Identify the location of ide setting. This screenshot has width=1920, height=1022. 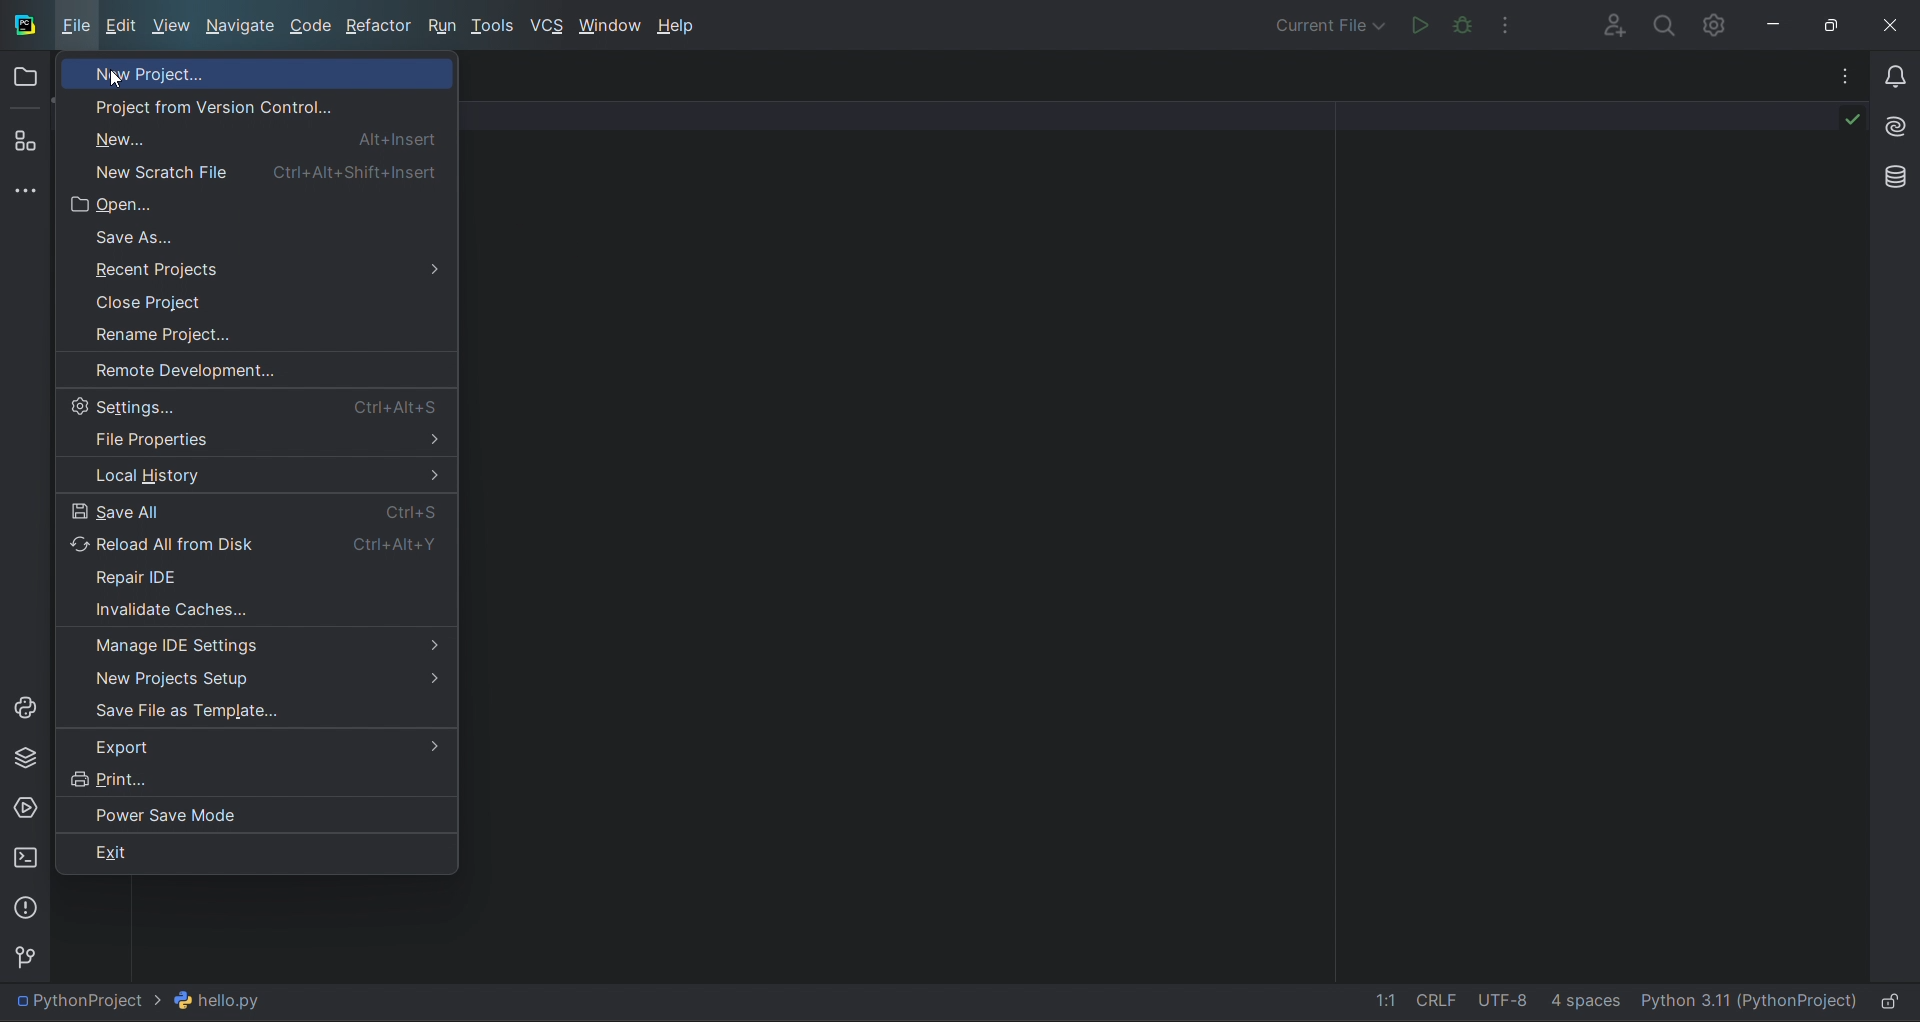
(257, 643).